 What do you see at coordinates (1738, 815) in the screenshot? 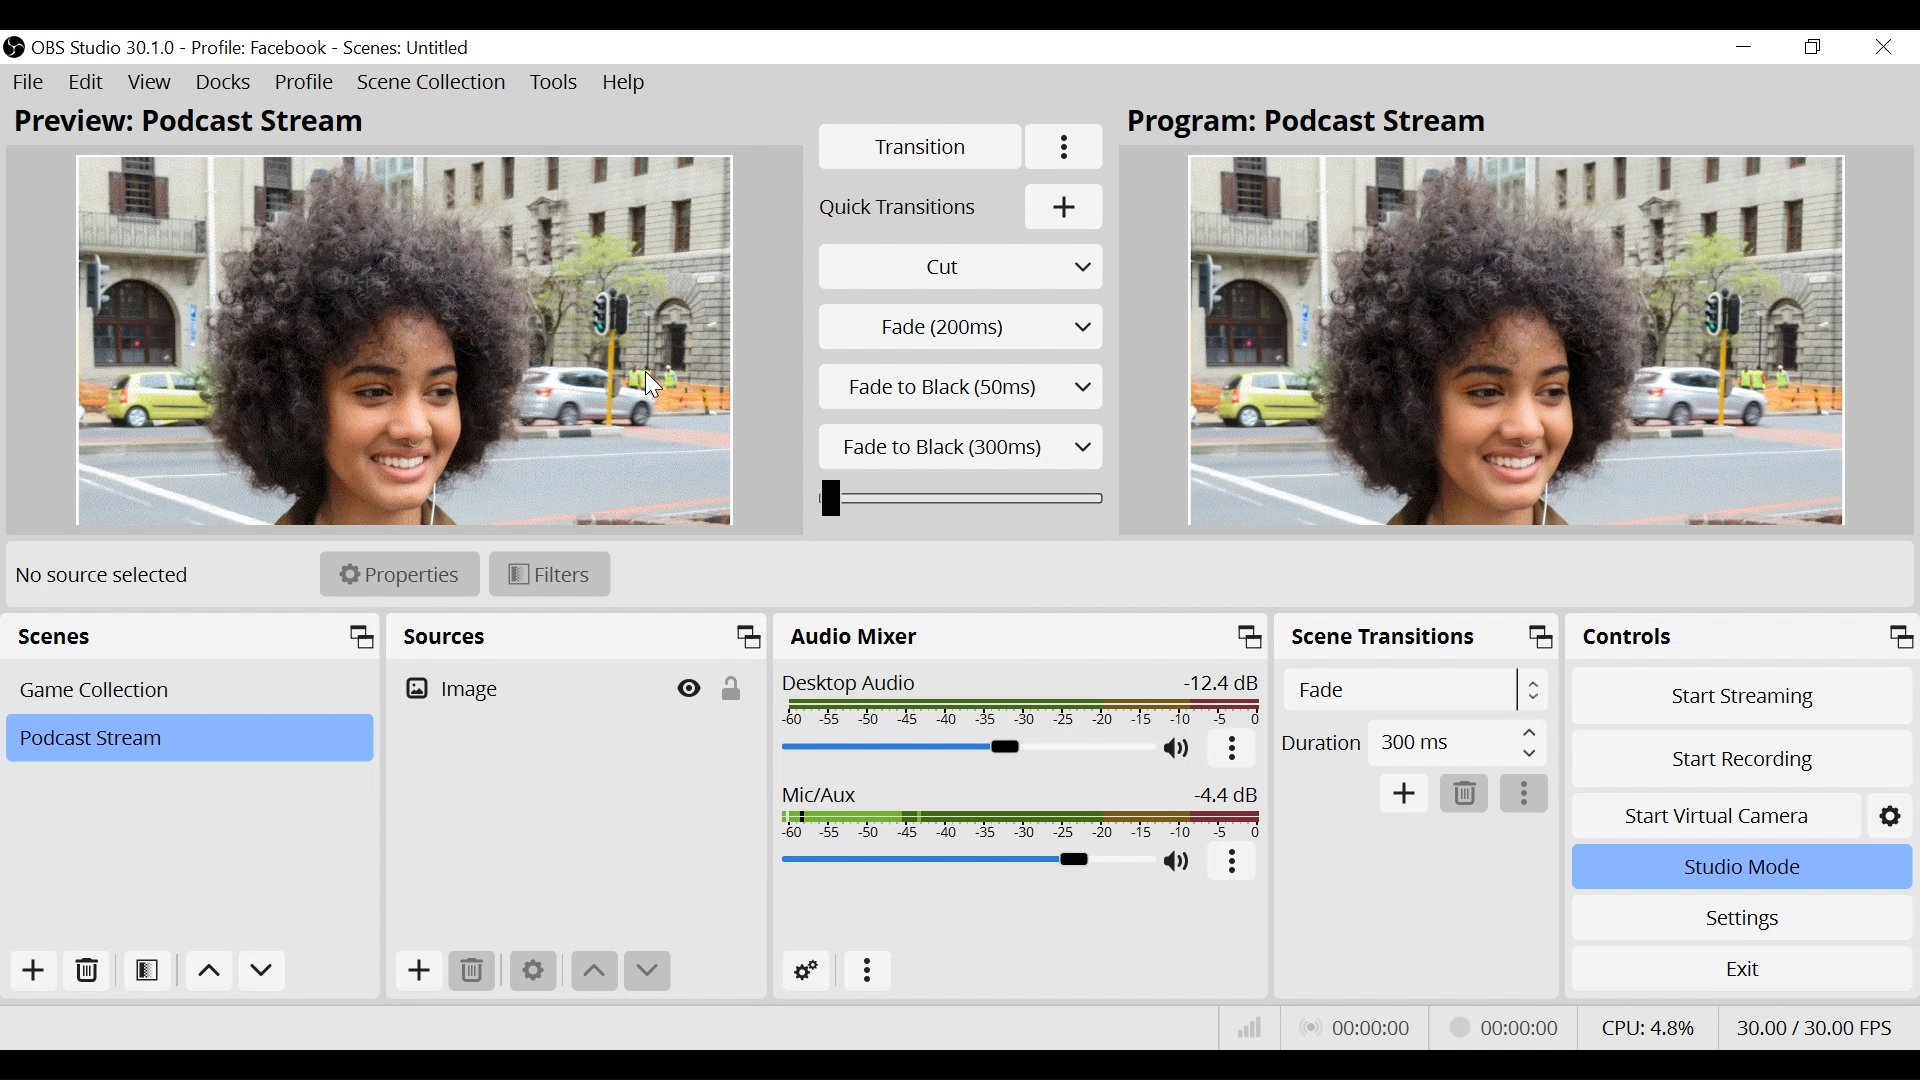
I see `Start Virtual Camera` at bounding box center [1738, 815].